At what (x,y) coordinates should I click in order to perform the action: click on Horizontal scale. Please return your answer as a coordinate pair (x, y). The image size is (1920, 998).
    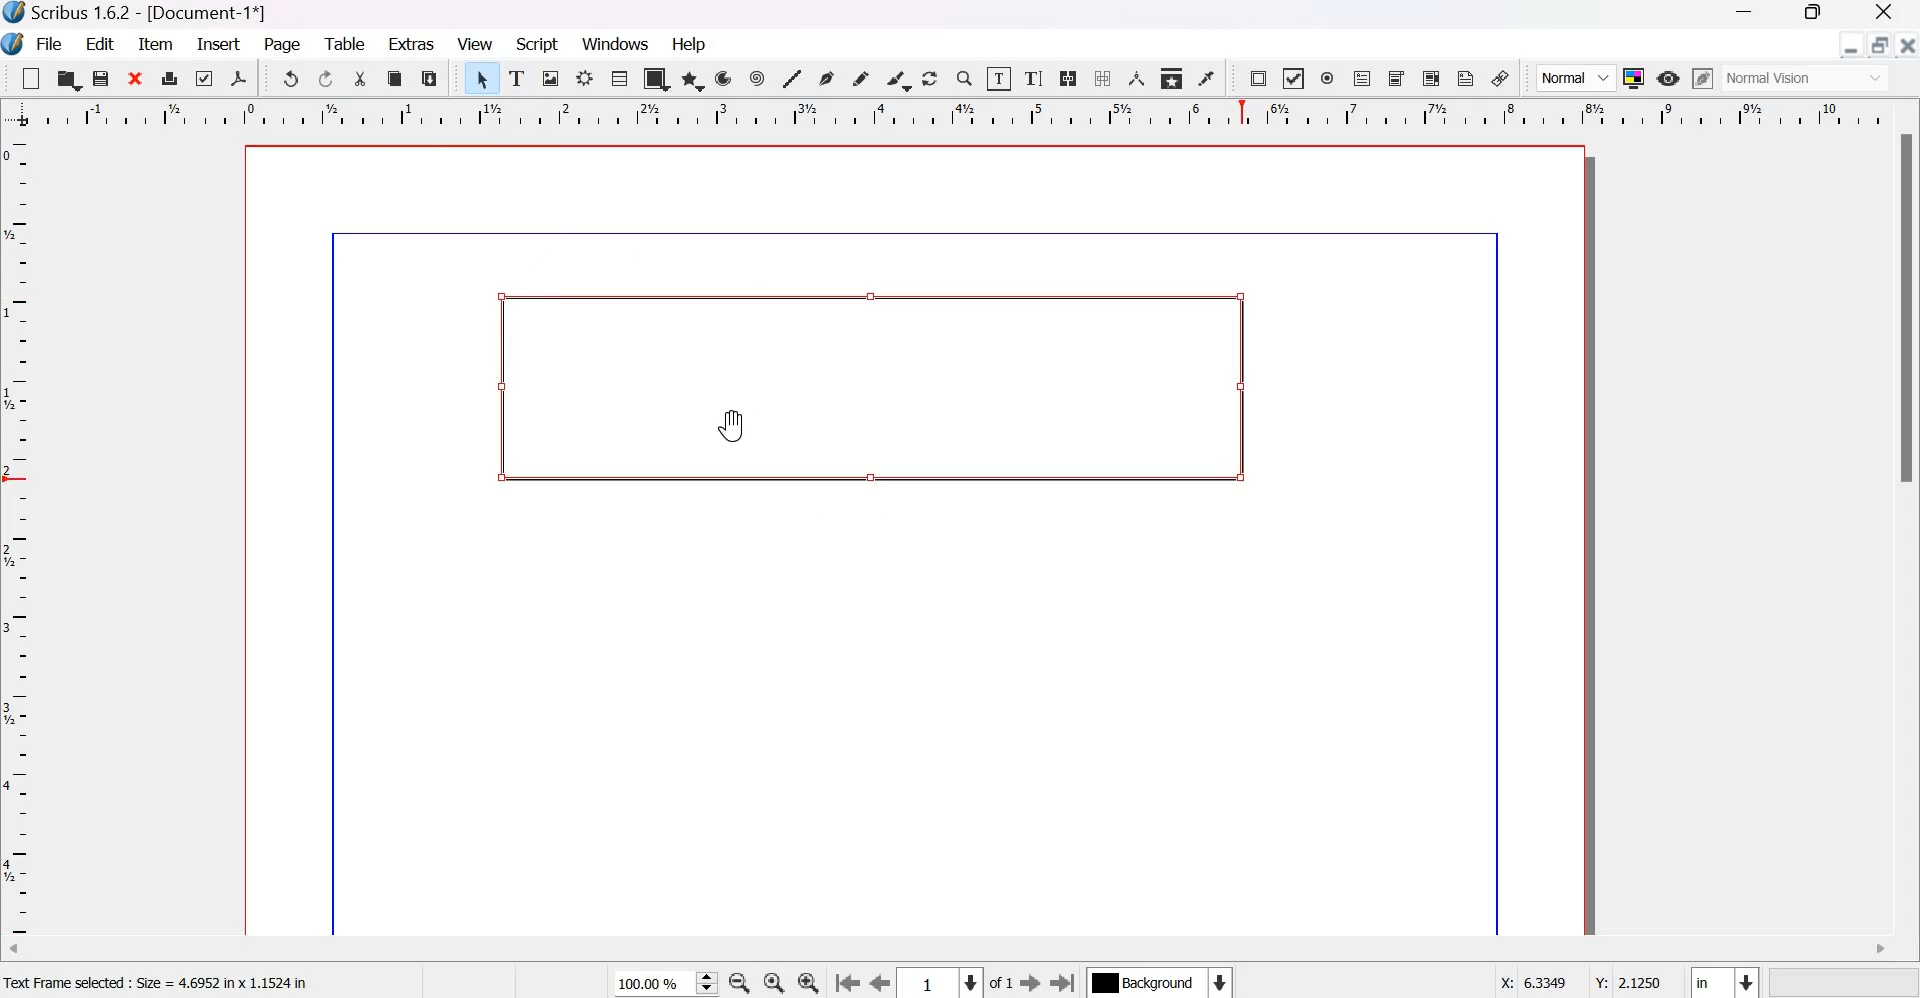
    Looking at the image, I should click on (957, 114).